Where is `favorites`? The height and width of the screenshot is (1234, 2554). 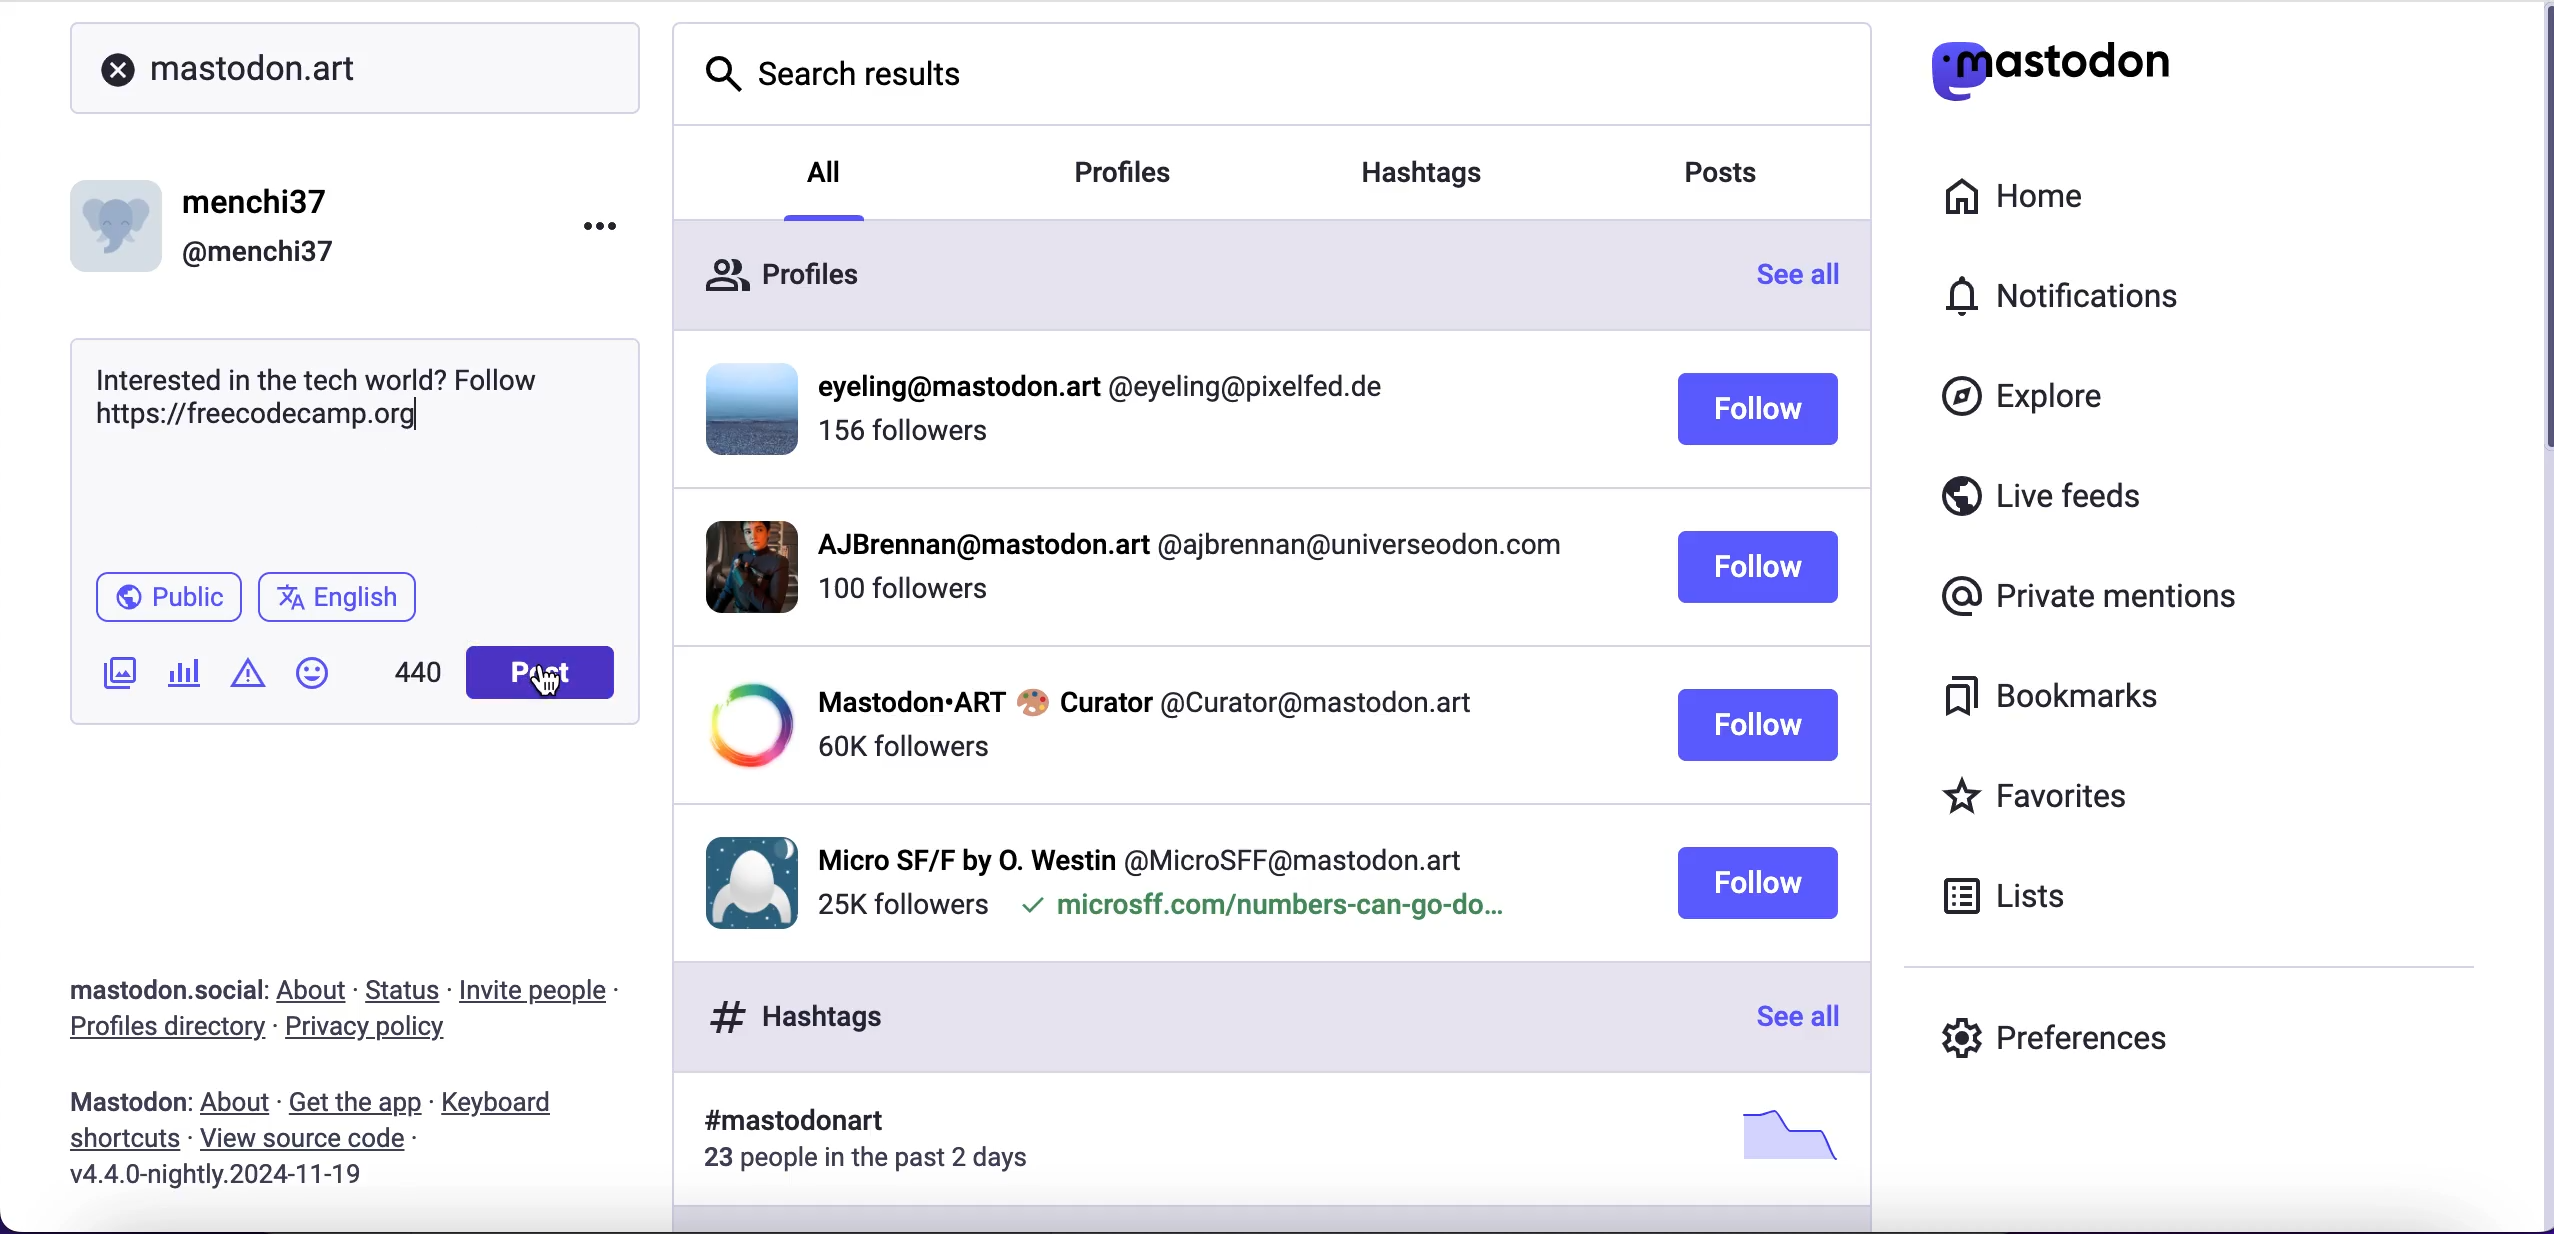 favorites is located at coordinates (2044, 802).